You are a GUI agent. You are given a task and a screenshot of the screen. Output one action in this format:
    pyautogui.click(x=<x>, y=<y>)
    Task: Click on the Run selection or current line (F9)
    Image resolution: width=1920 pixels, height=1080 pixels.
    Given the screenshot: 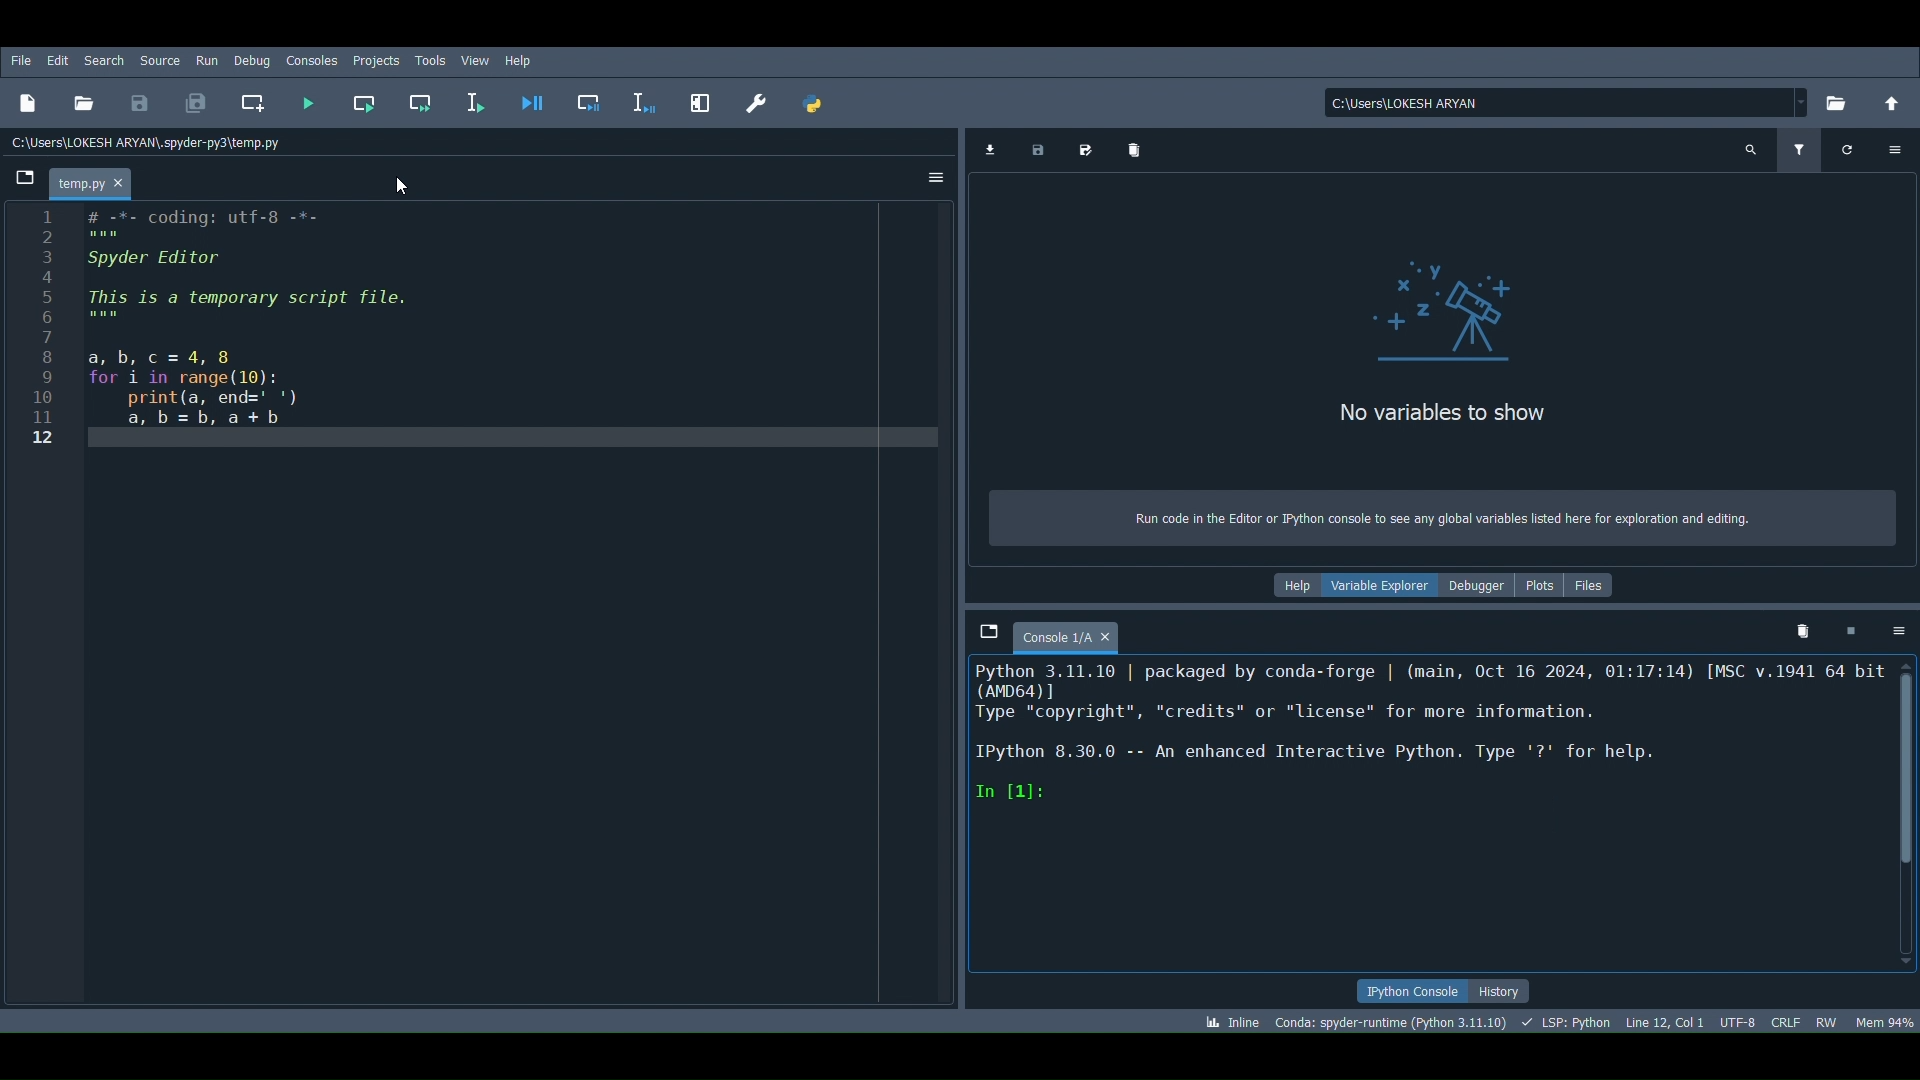 What is the action you would take?
    pyautogui.click(x=472, y=105)
    